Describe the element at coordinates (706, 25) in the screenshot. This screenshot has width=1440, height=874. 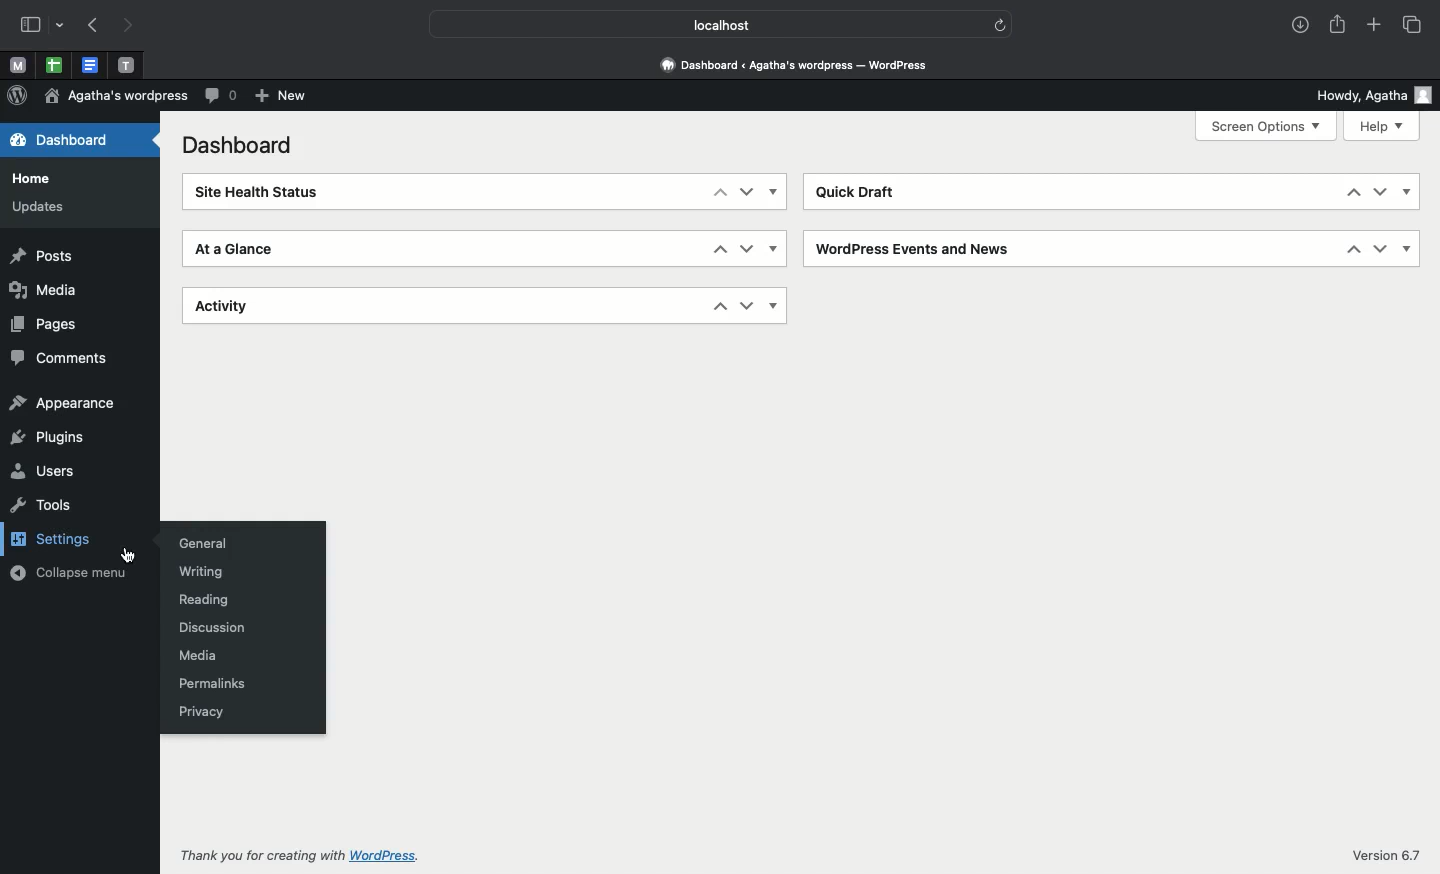
I see `Localhost` at that location.